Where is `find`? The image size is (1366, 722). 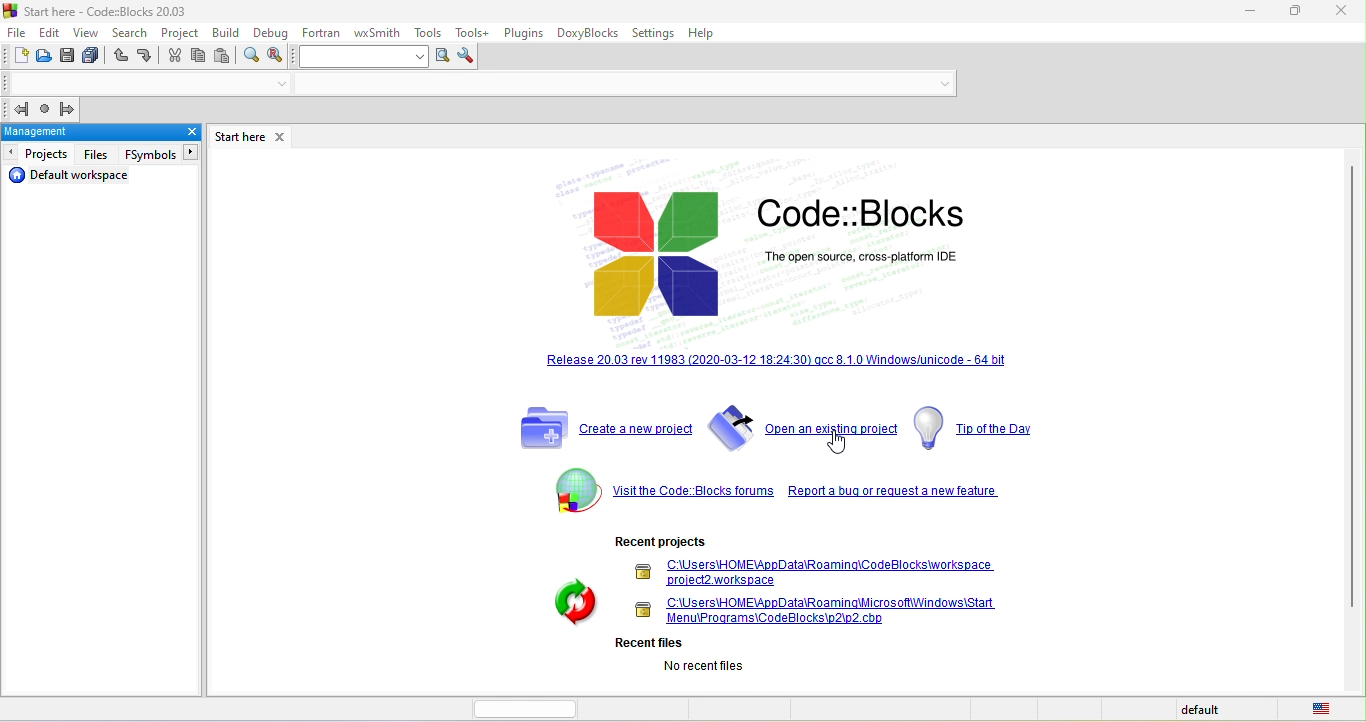 find is located at coordinates (249, 56).